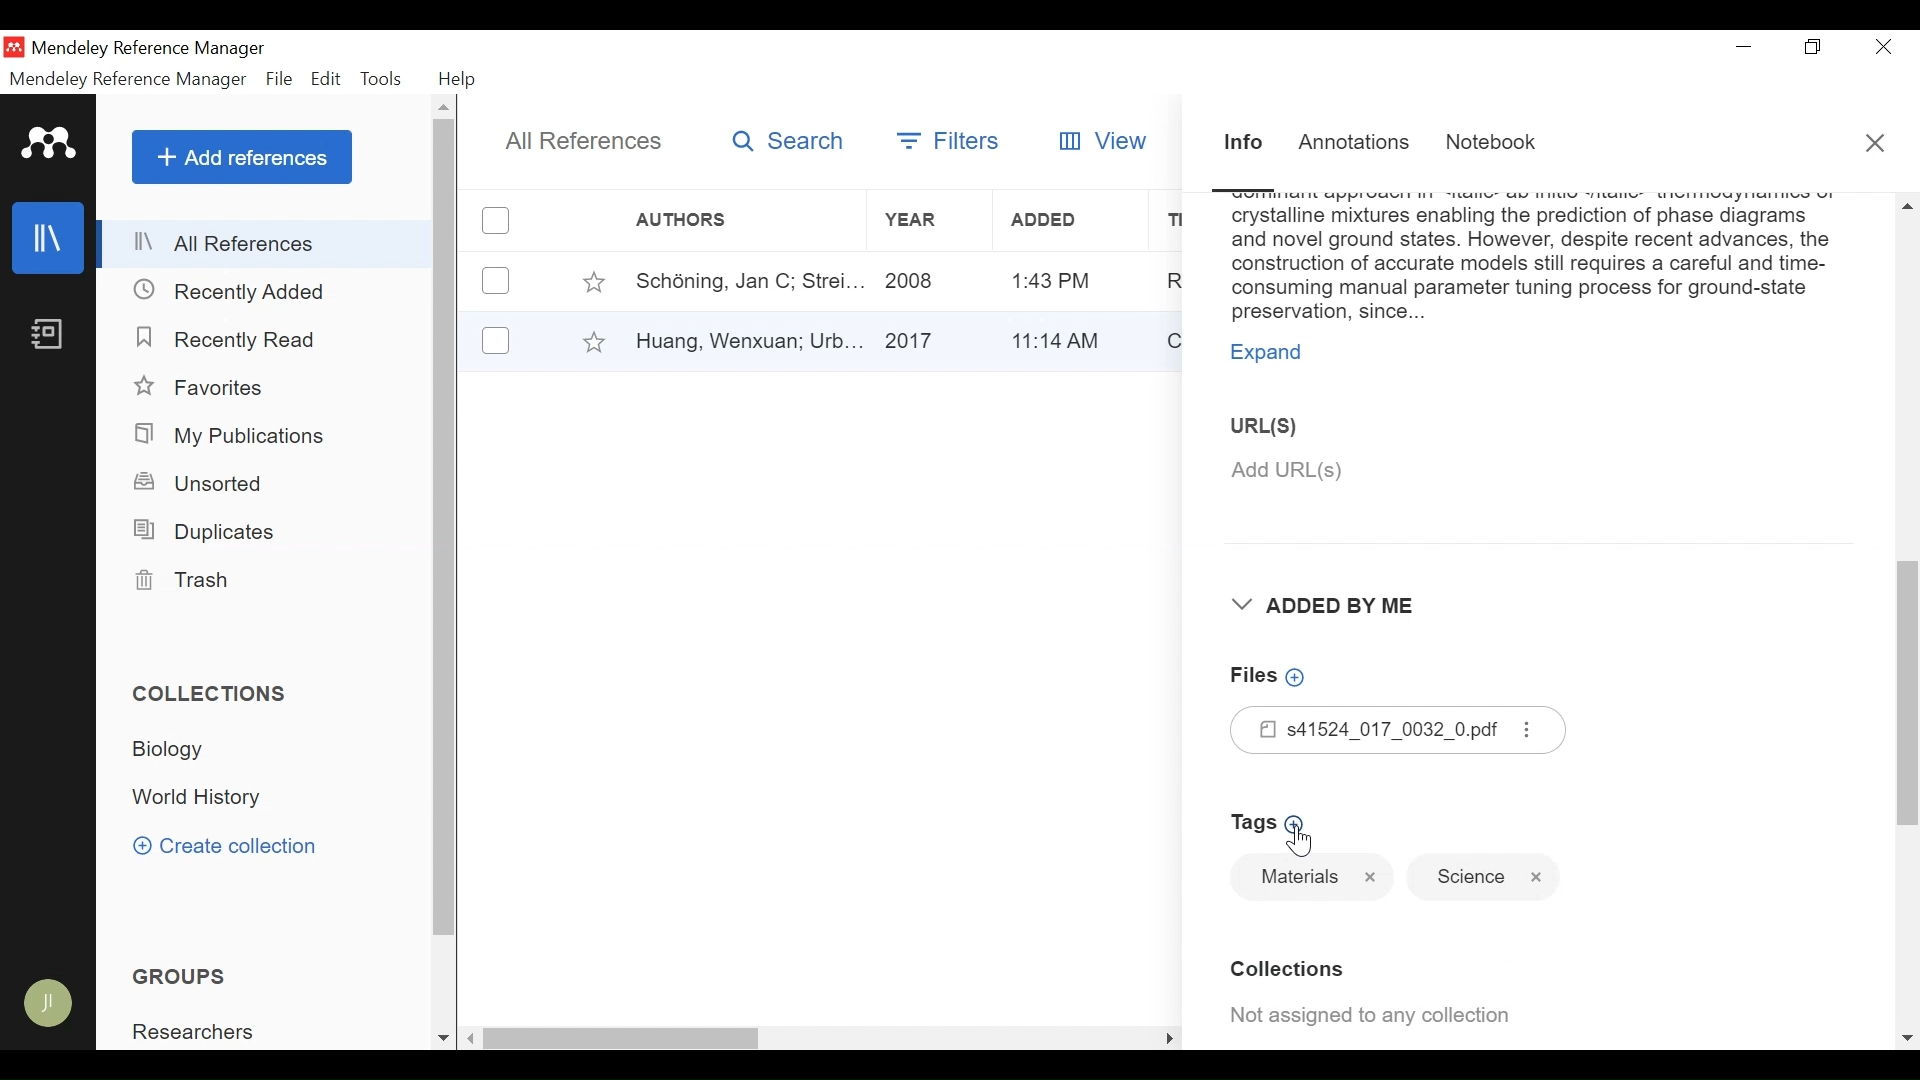 The width and height of the screenshot is (1920, 1080). I want to click on Expand, so click(1274, 355).